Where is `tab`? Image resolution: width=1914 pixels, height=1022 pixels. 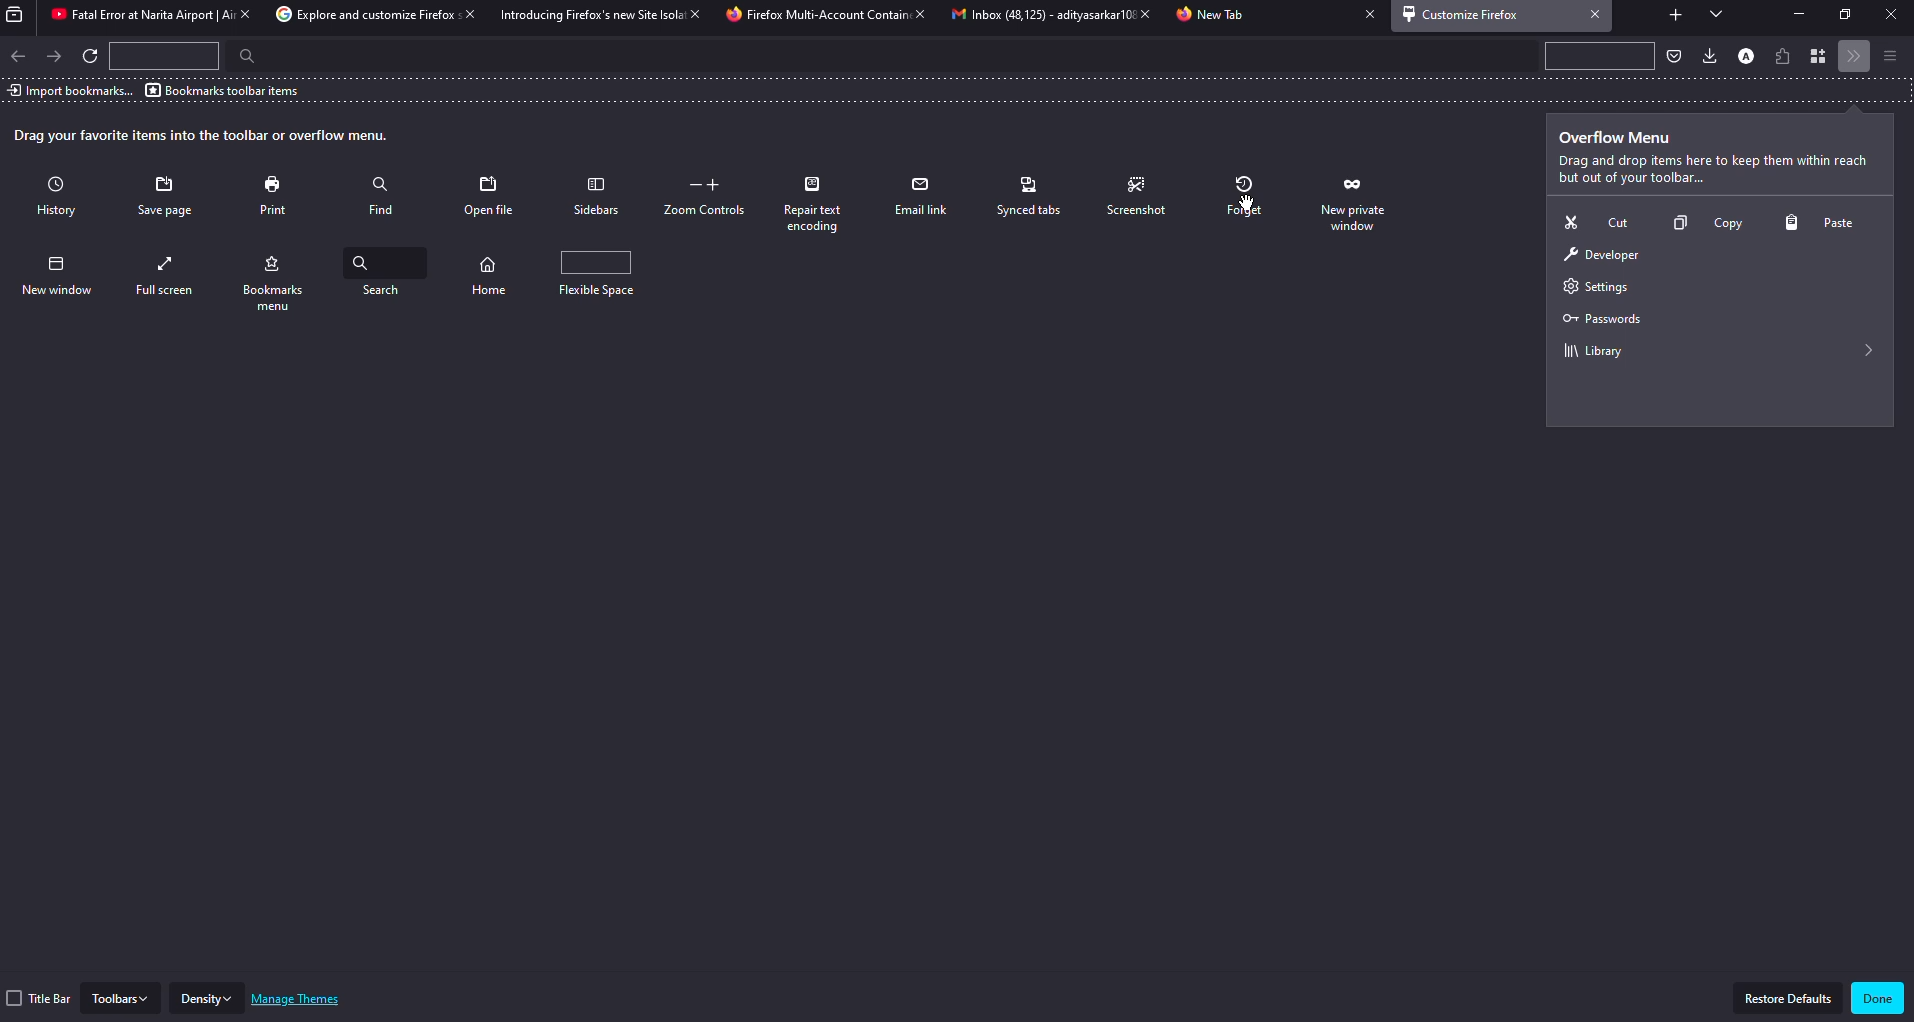
tab is located at coordinates (355, 15).